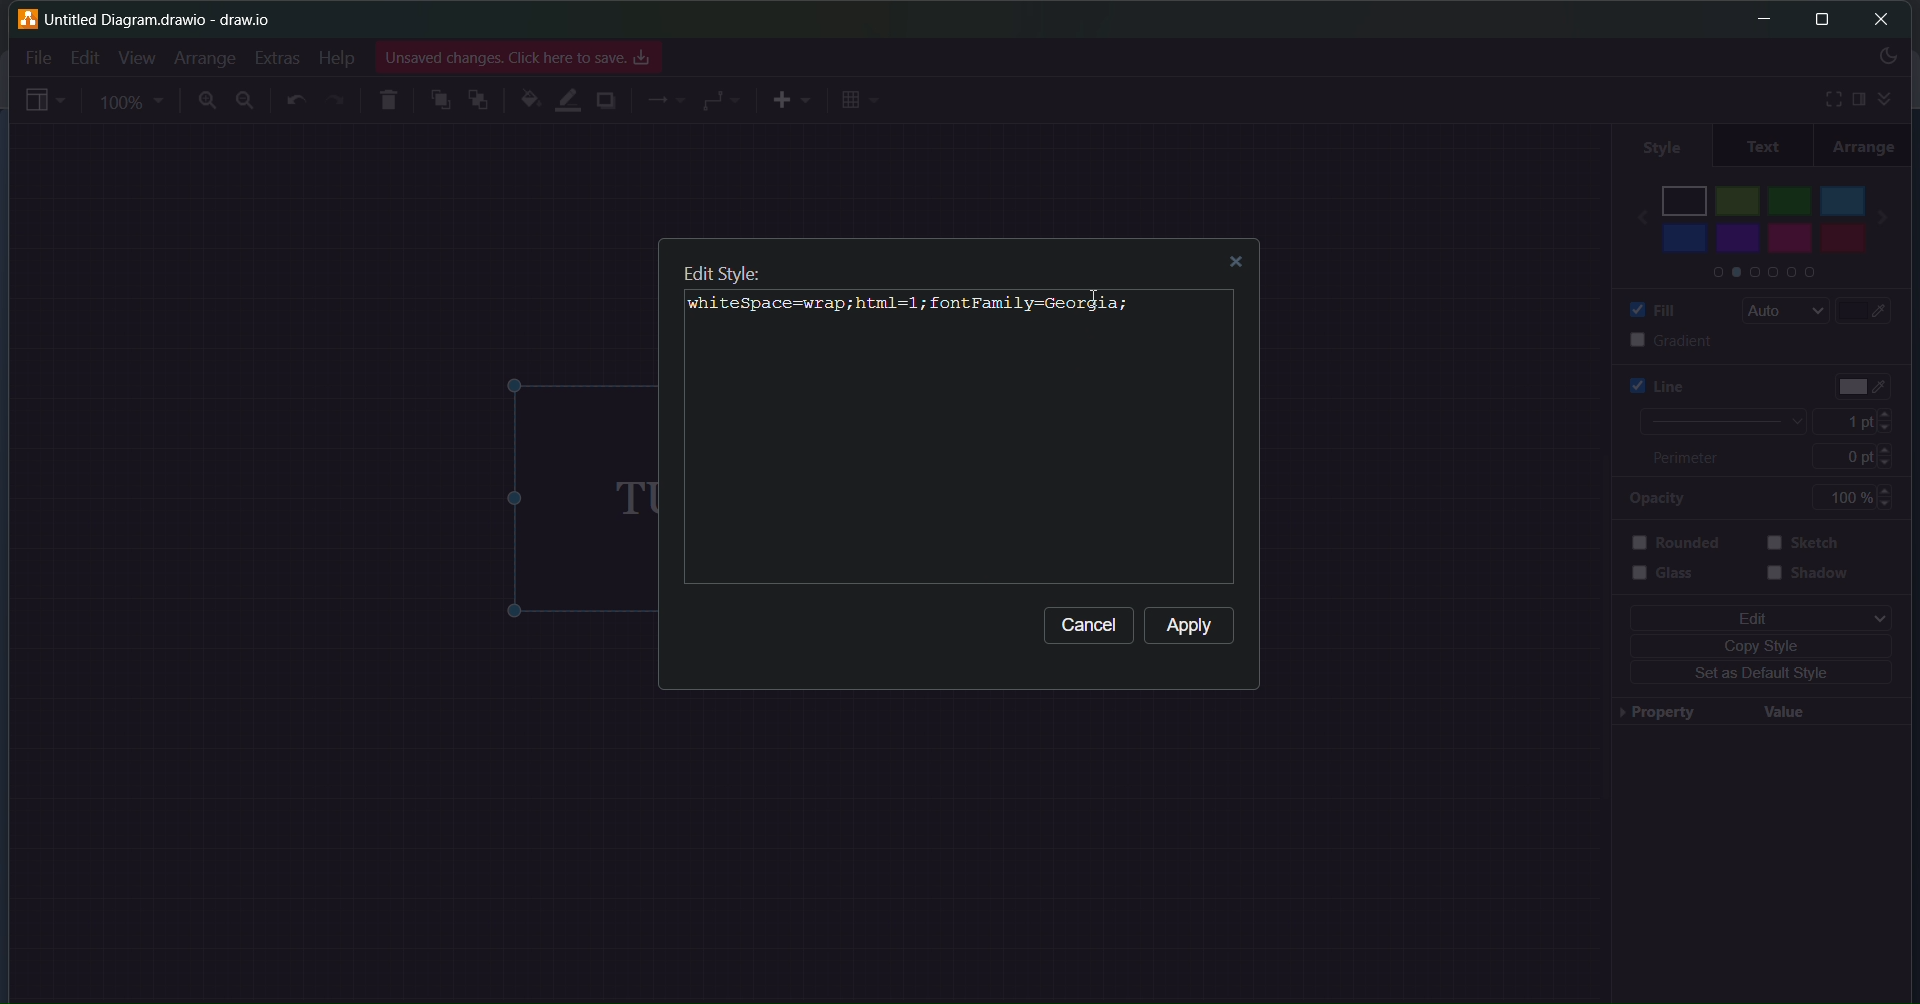 The height and width of the screenshot is (1004, 1920). What do you see at coordinates (136, 57) in the screenshot?
I see `View` at bounding box center [136, 57].